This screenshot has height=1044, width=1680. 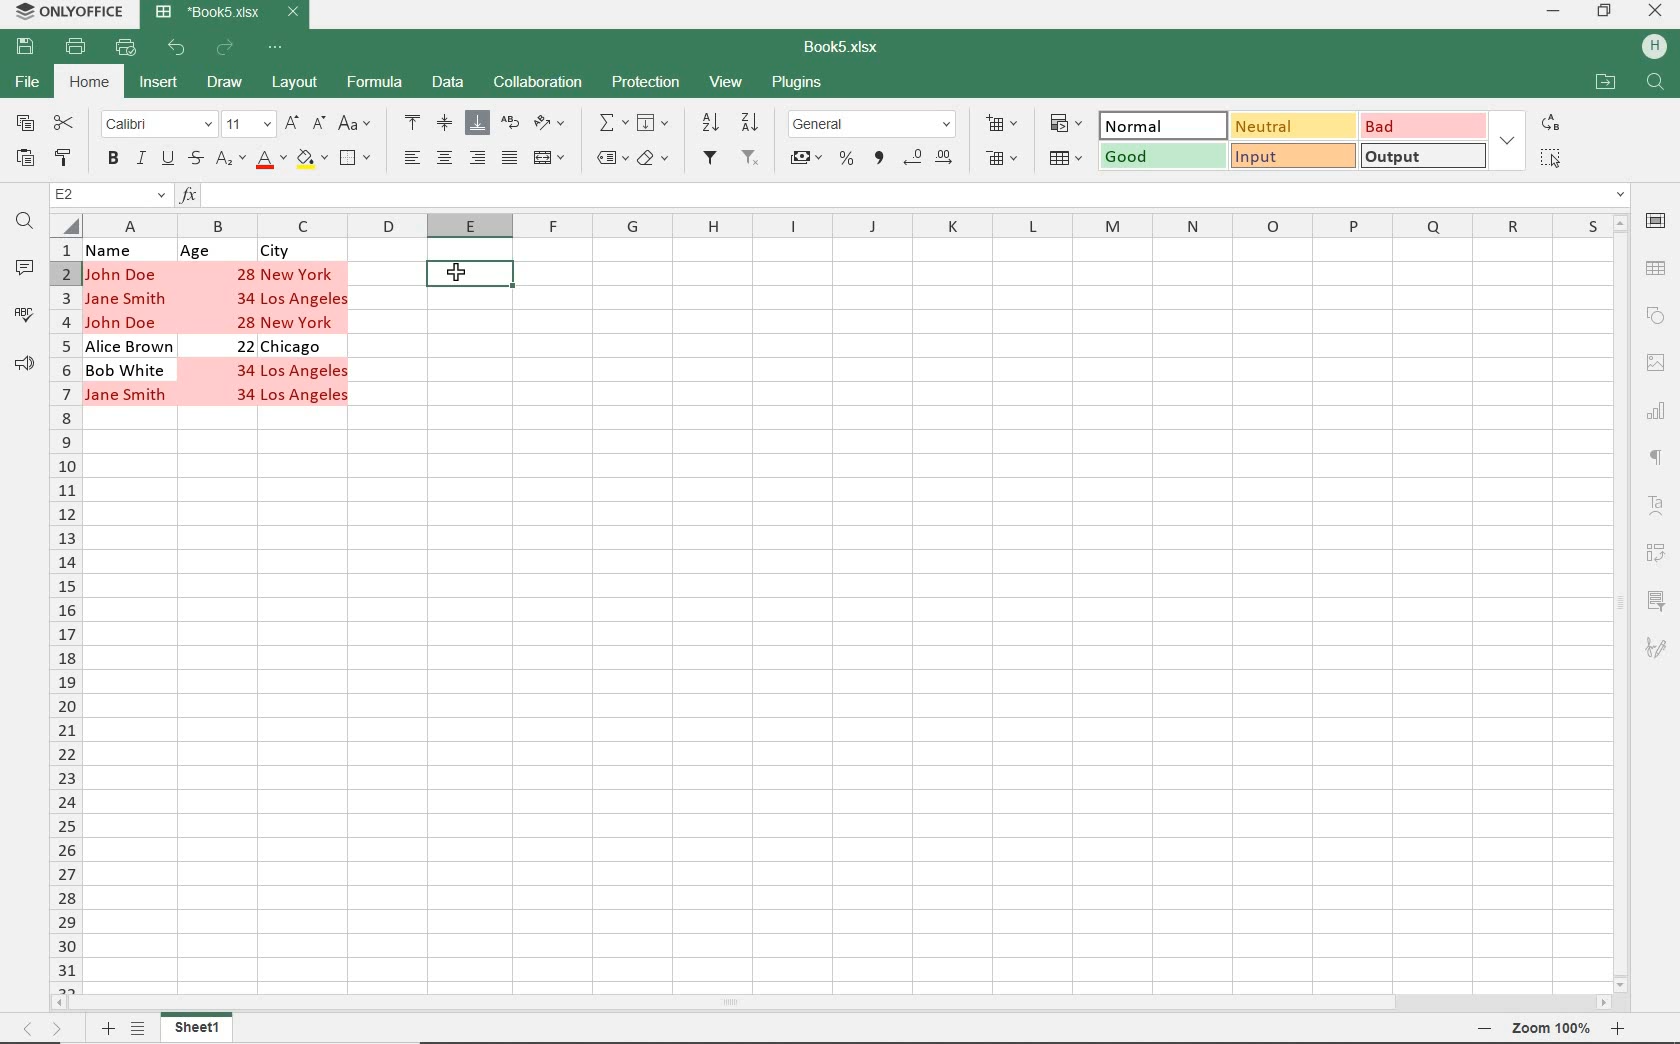 What do you see at coordinates (1658, 648) in the screenshot?
I see `SIGNATURE` at bounding box center [1658, 648].